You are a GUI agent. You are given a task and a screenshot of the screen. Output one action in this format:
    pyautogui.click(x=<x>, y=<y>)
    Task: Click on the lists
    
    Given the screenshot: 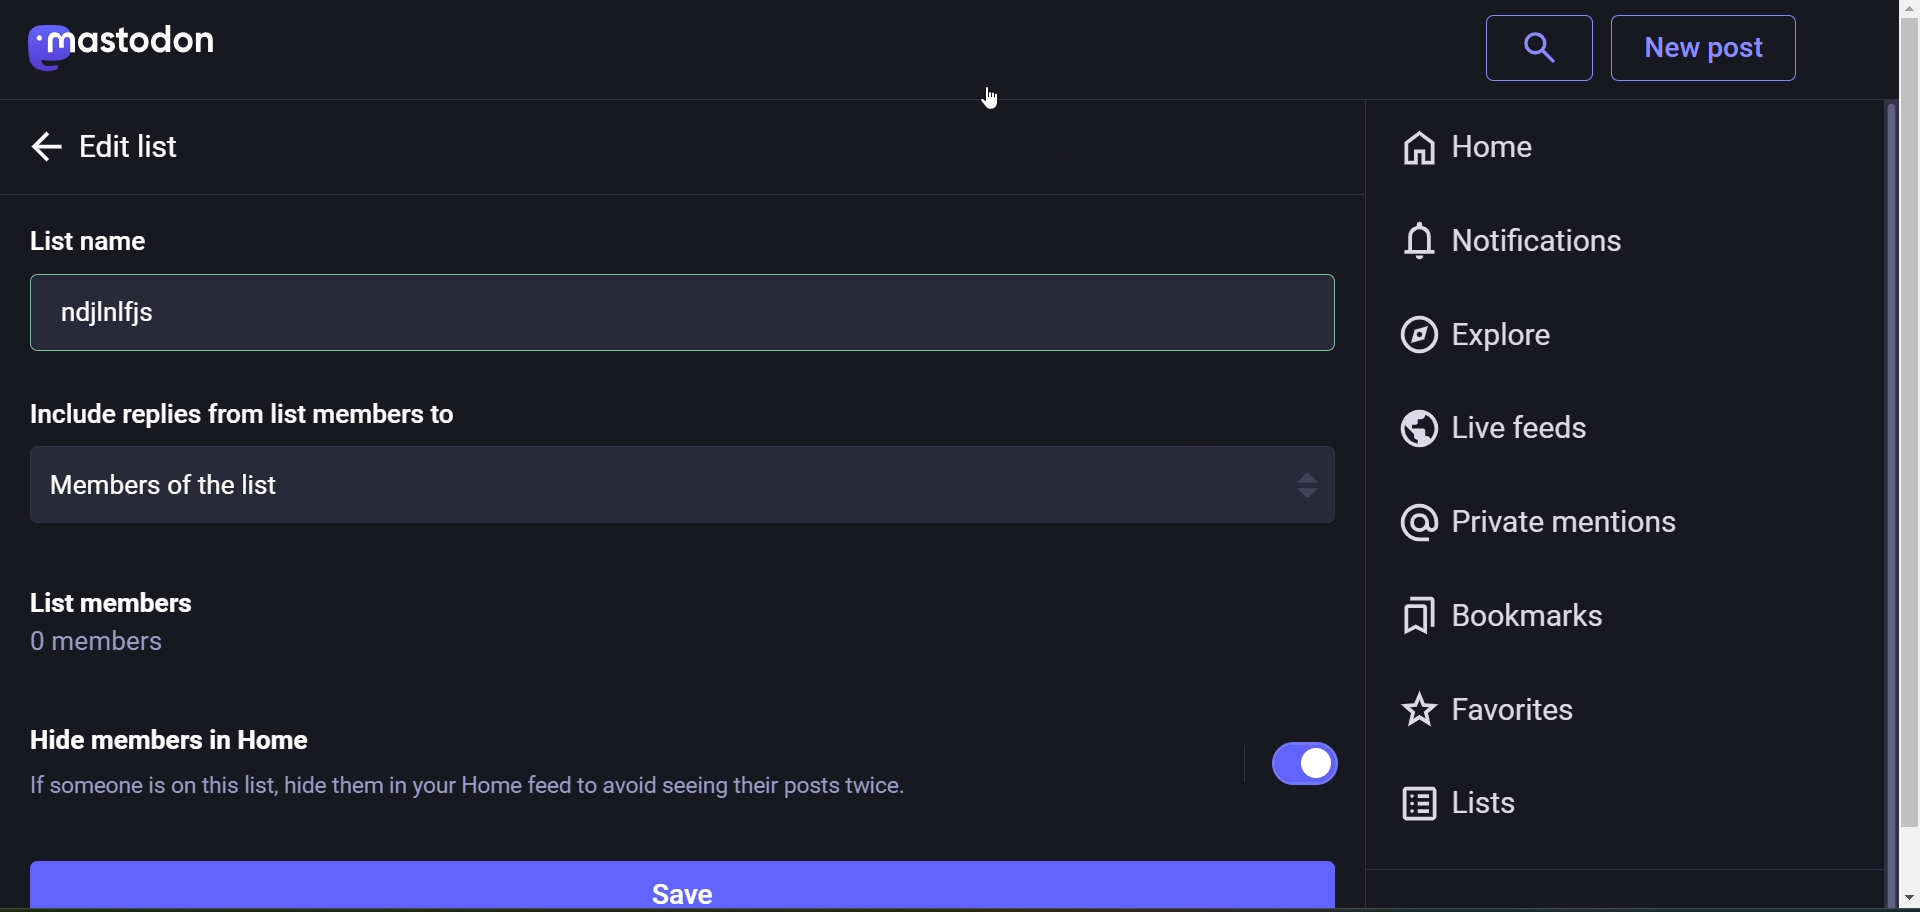 What is the action you would take?
    pyautogui.click(x=1486, y=806)
    